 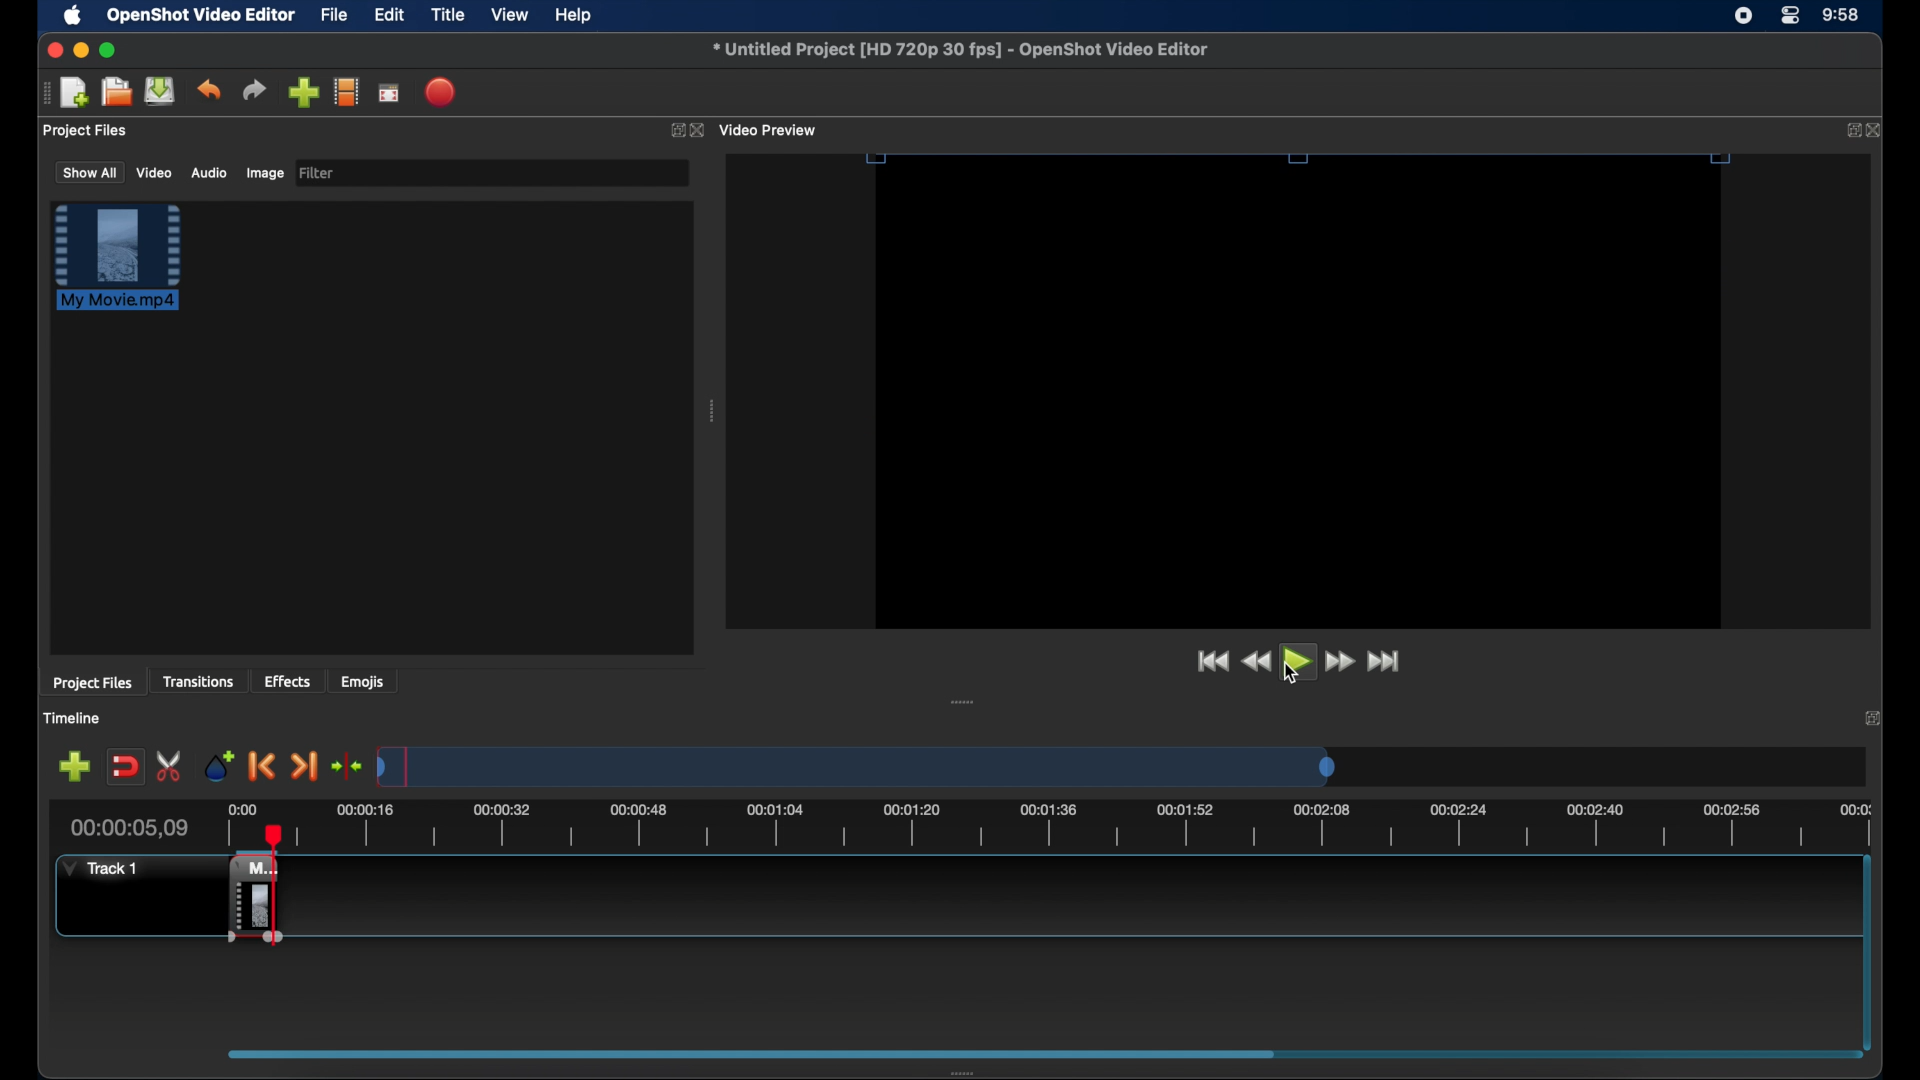 I want to click on rewind, so click(x=1256, y=662).